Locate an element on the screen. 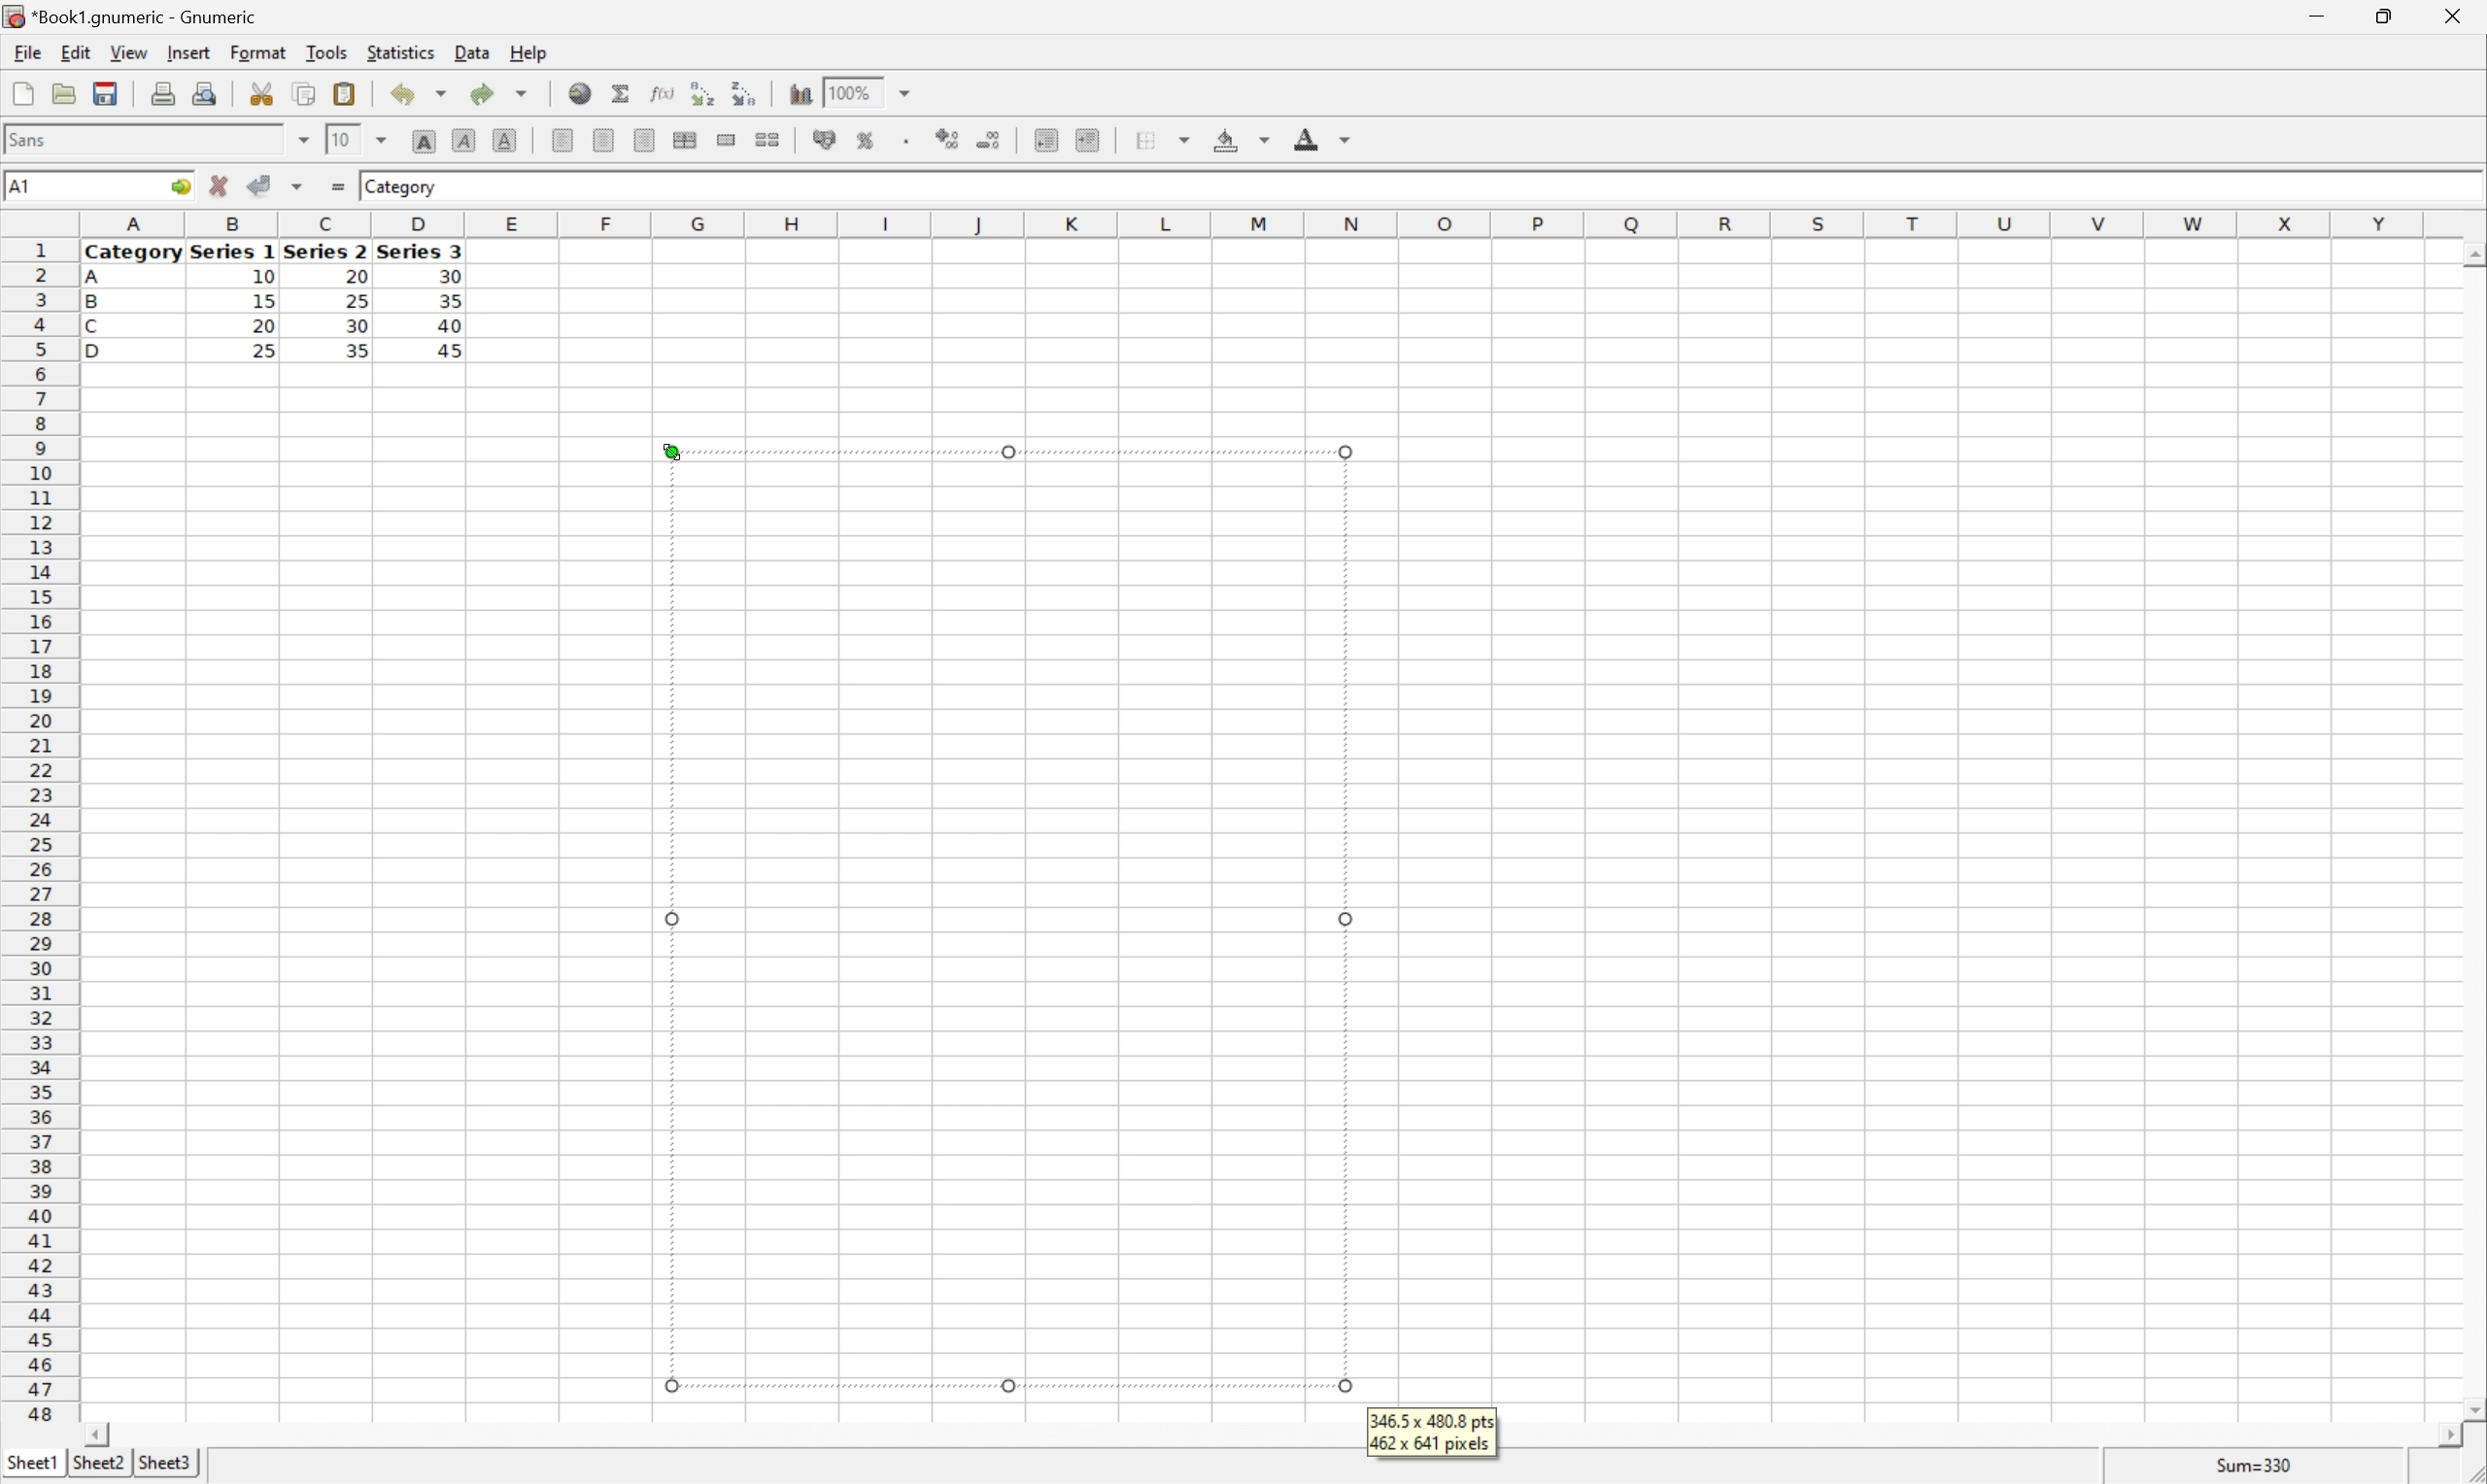 The image size is (2487, 1484). Cursor is located at coordinates (672, 449).